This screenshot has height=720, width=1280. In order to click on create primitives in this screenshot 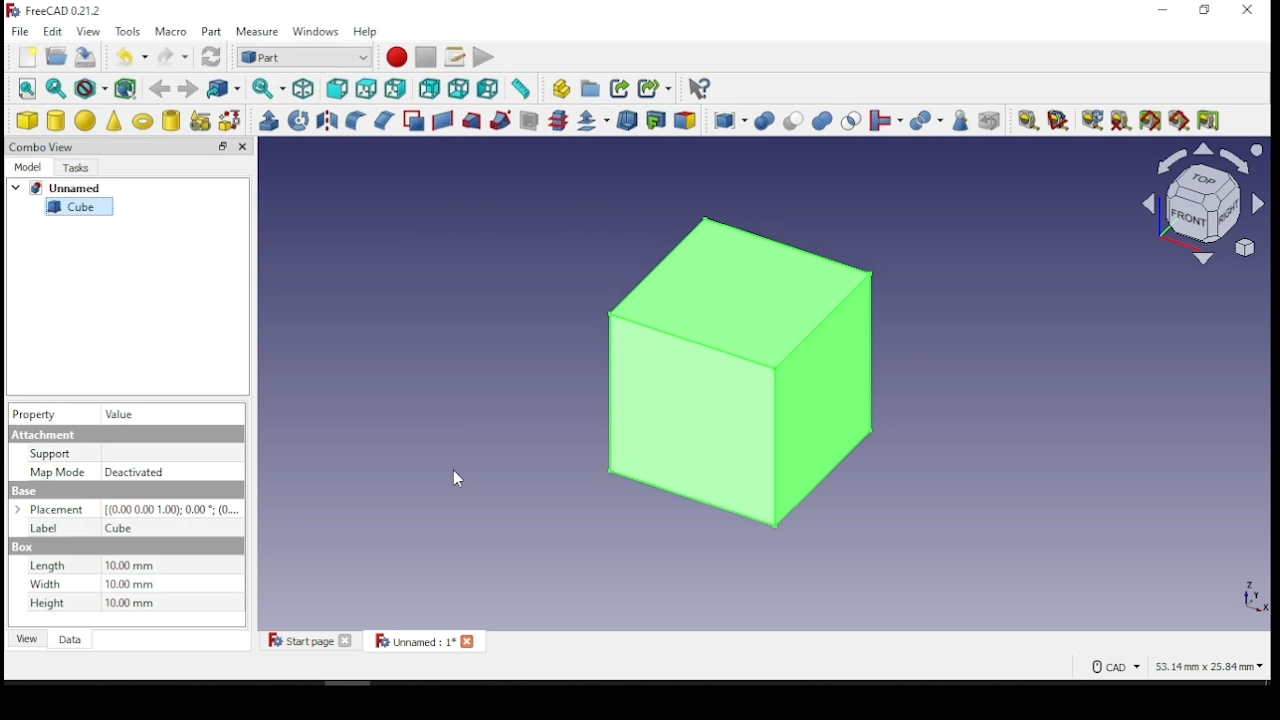, I will do `click(203, 120)`.